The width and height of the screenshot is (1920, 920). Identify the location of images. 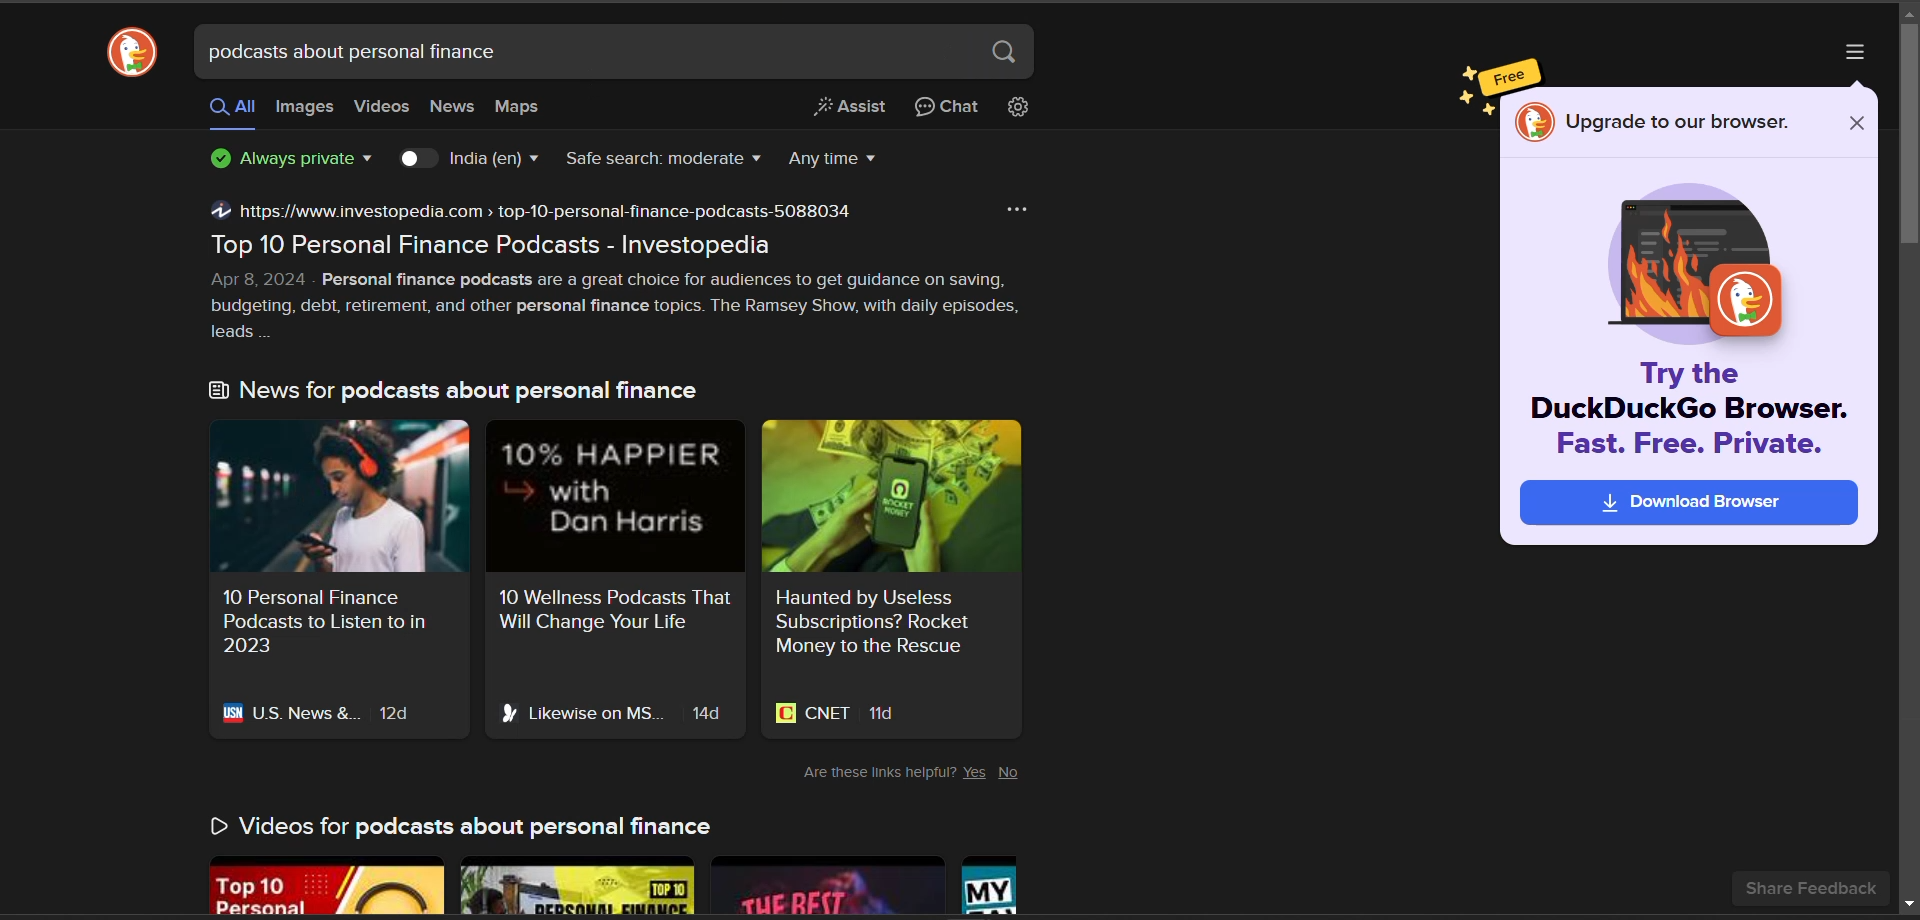
(305, 110).